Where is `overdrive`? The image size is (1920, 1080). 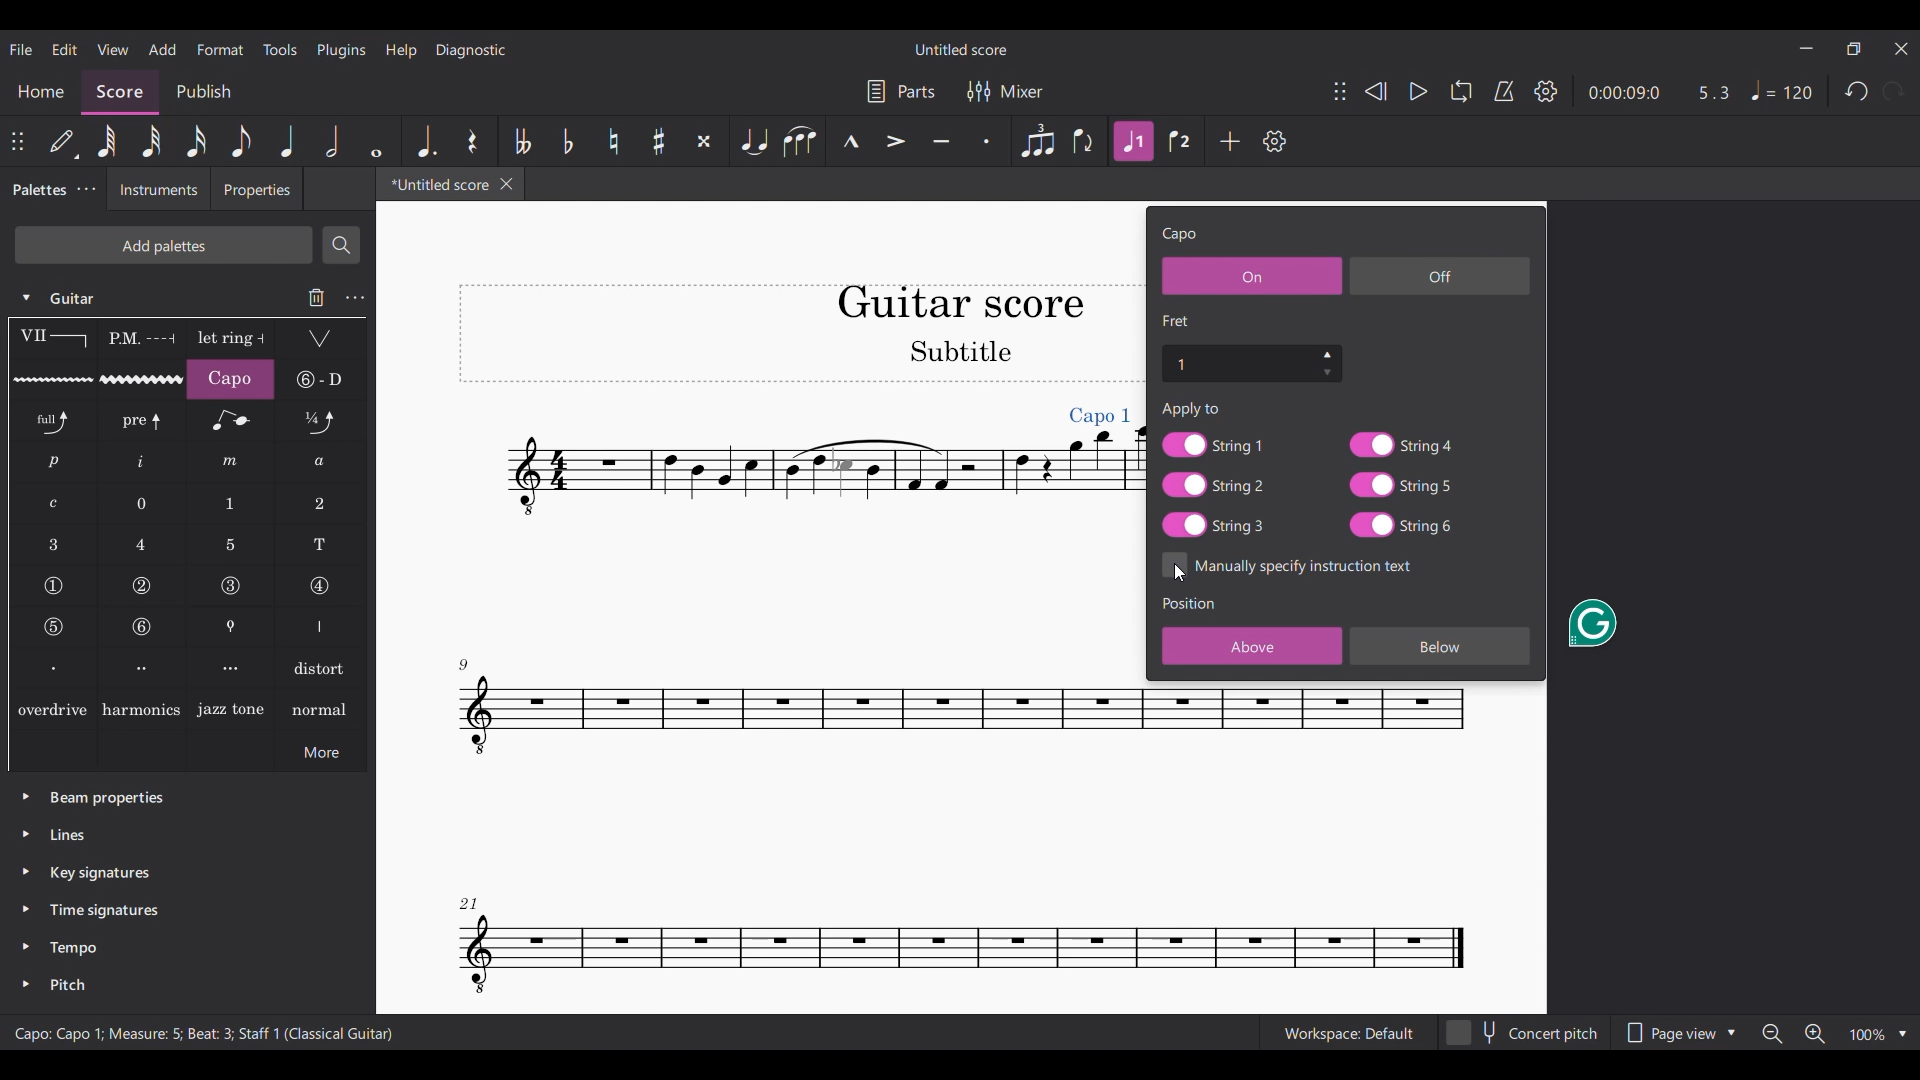
overdrive is located at coordinates (52, 708).